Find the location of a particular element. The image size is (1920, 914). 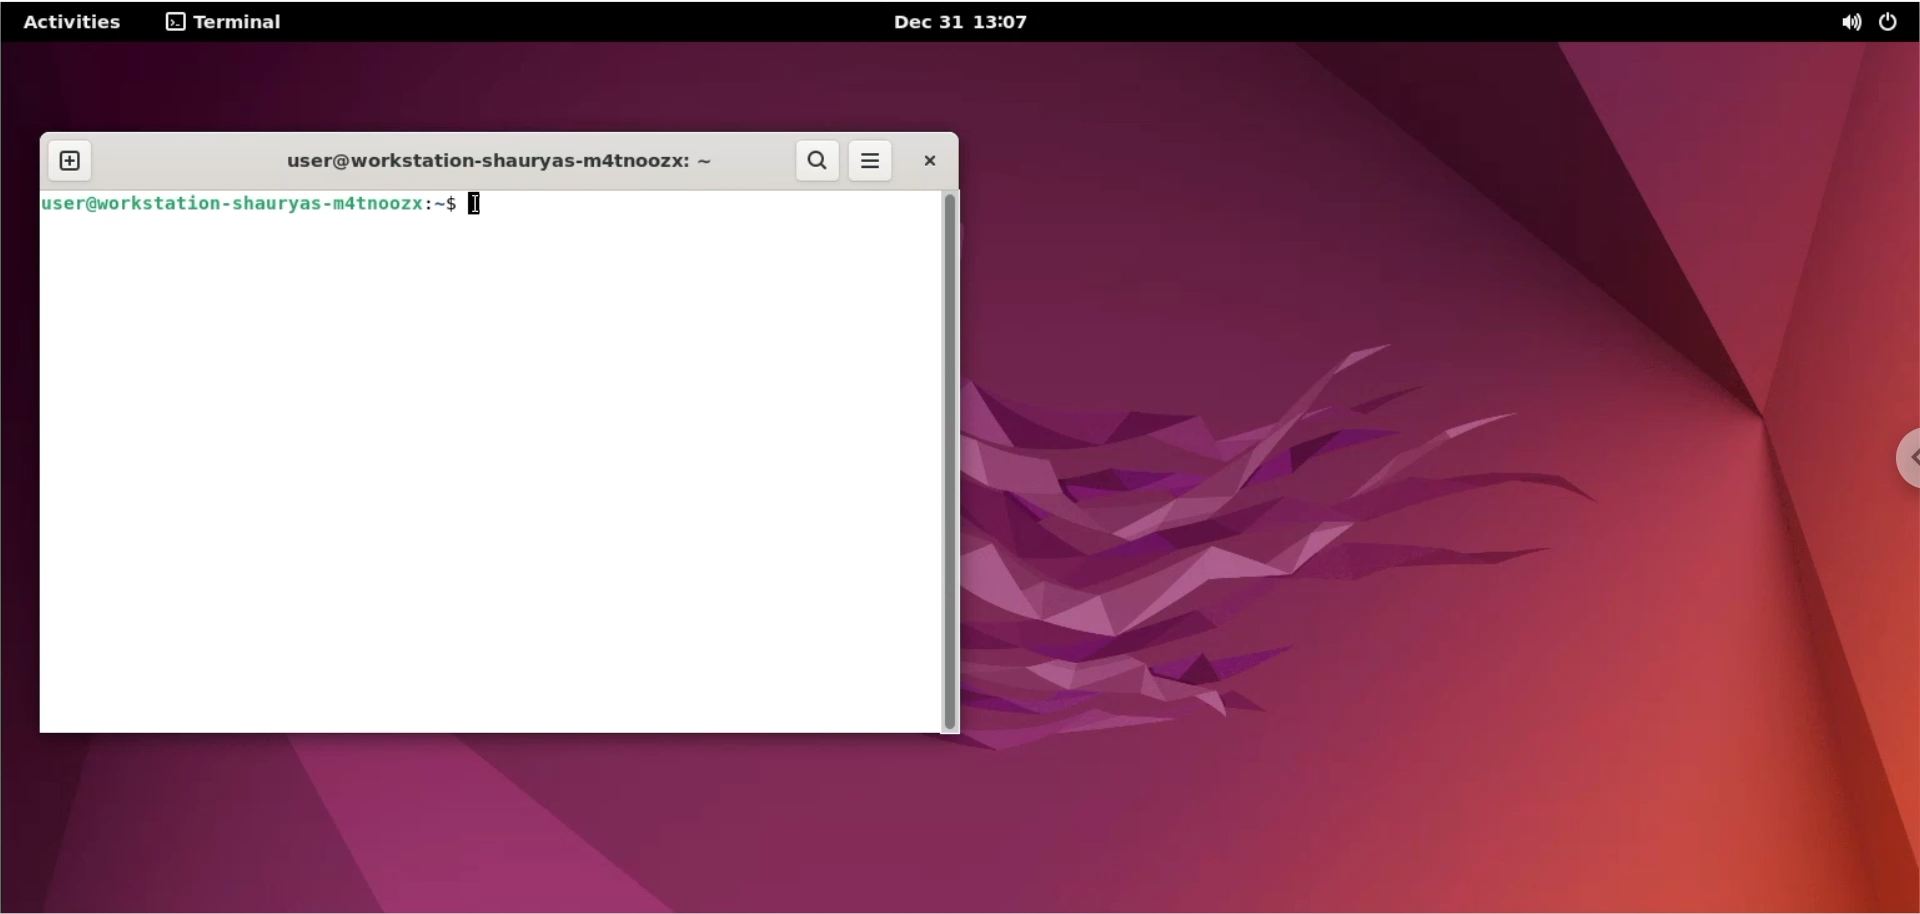

Juser@workstation -shauryas-mdtnoozx:~$ [1] is located at coordinates (248, 205).